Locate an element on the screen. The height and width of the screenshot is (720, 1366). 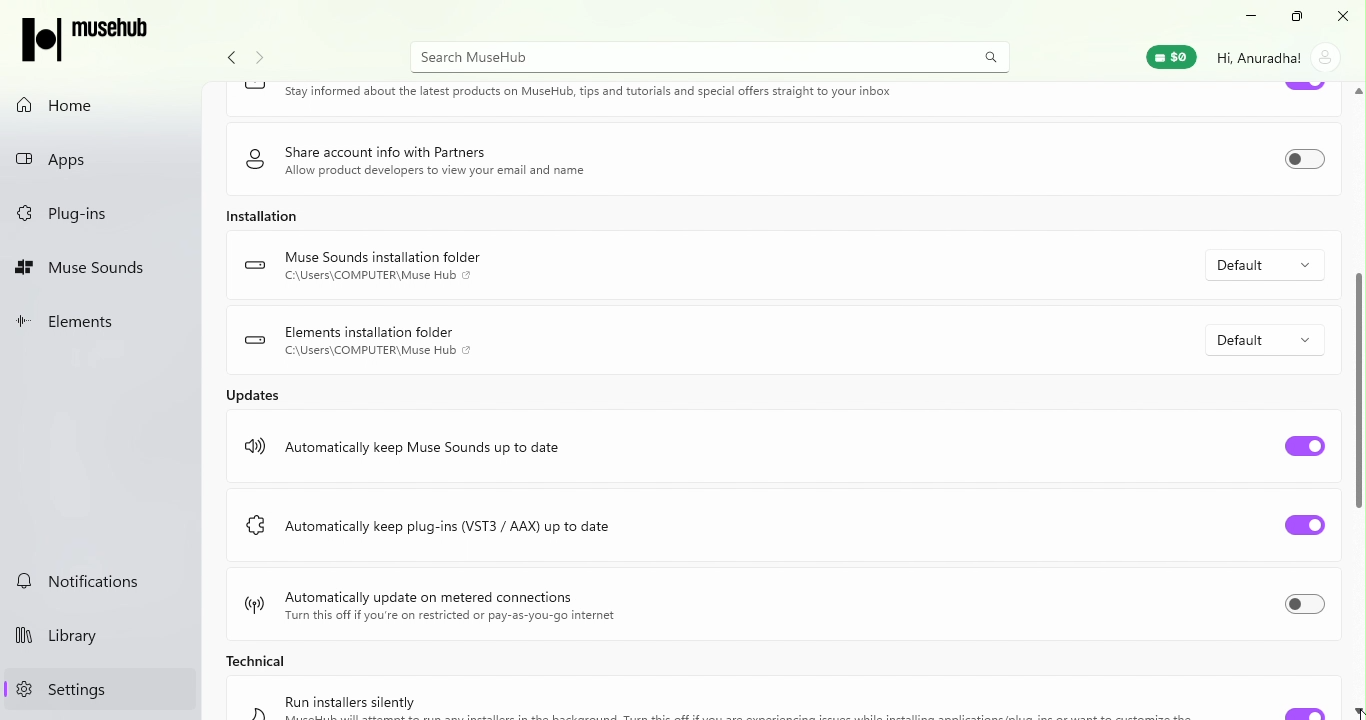
Automatically update on metered connections Turn this off if you're on restricted or pay-as-you-go internet is located at coordinates (458, 607).